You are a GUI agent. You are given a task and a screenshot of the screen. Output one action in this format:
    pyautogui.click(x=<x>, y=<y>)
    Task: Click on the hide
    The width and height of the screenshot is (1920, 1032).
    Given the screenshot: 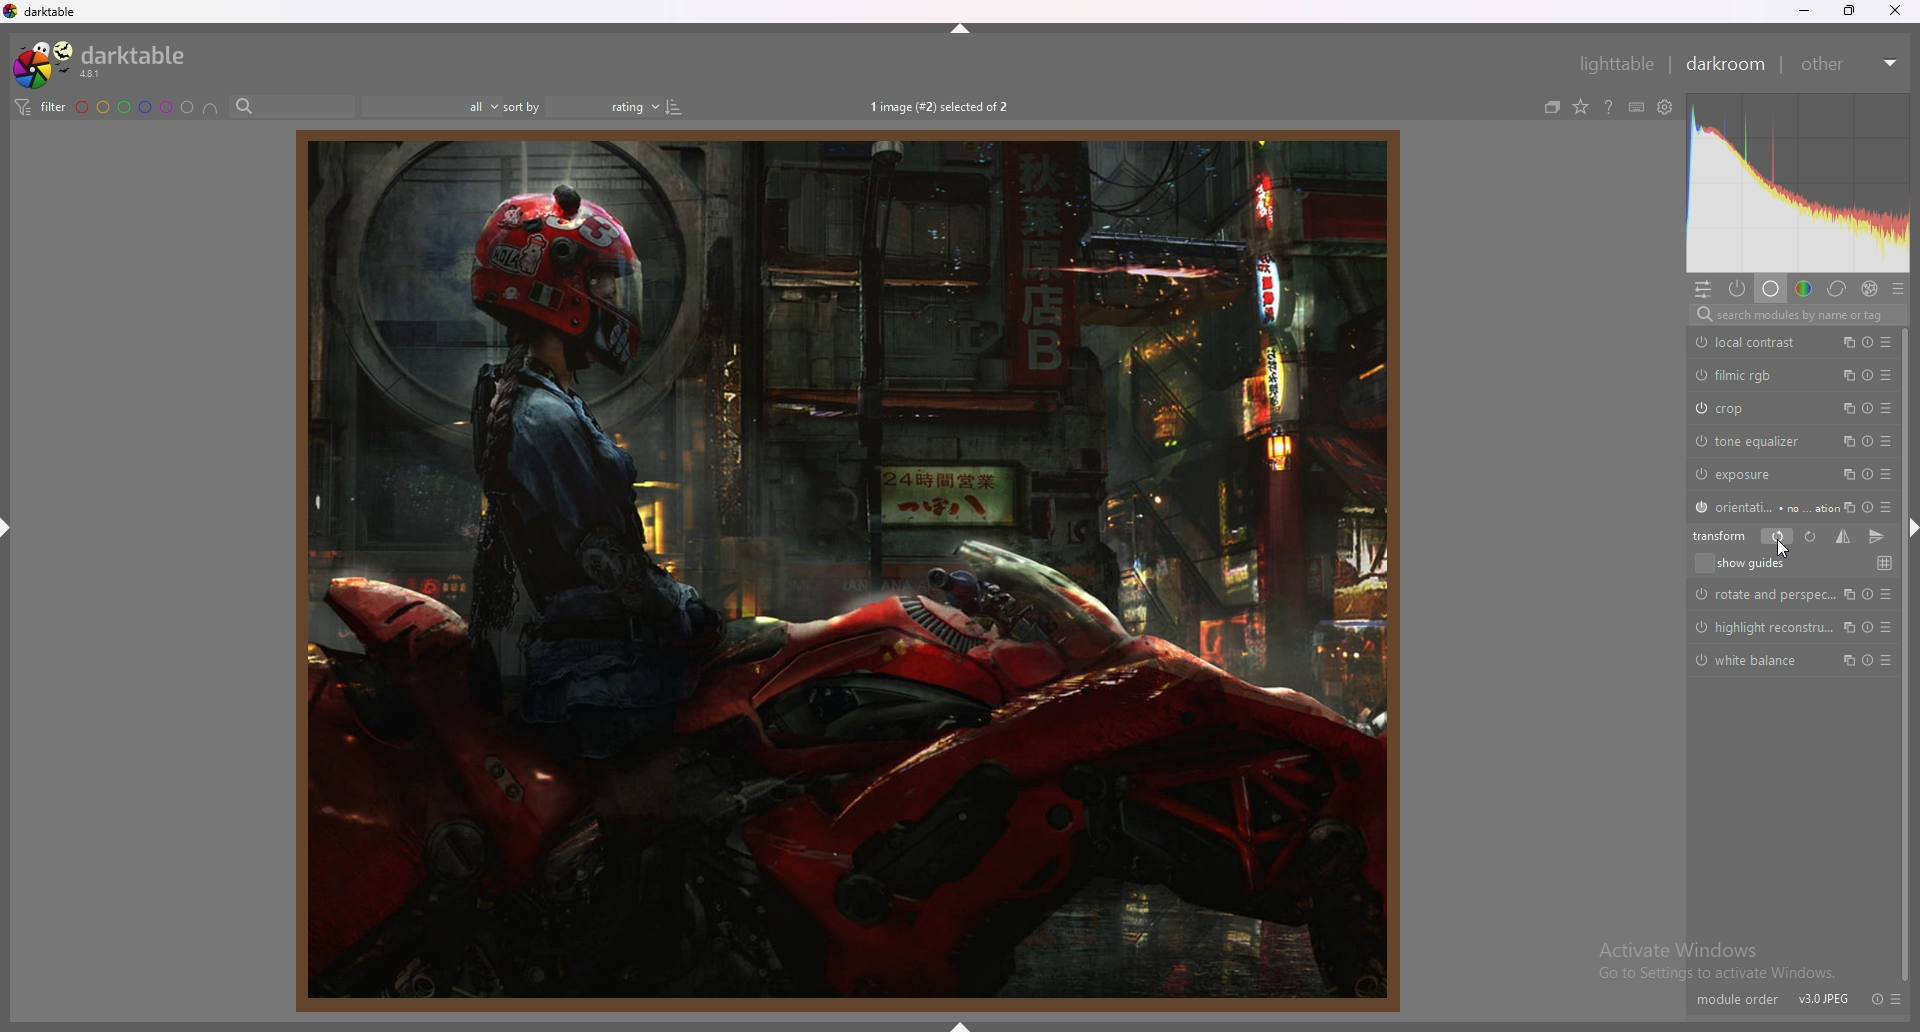 What is the action you would take?
    pyautogui.click(x=12, y=533)
    